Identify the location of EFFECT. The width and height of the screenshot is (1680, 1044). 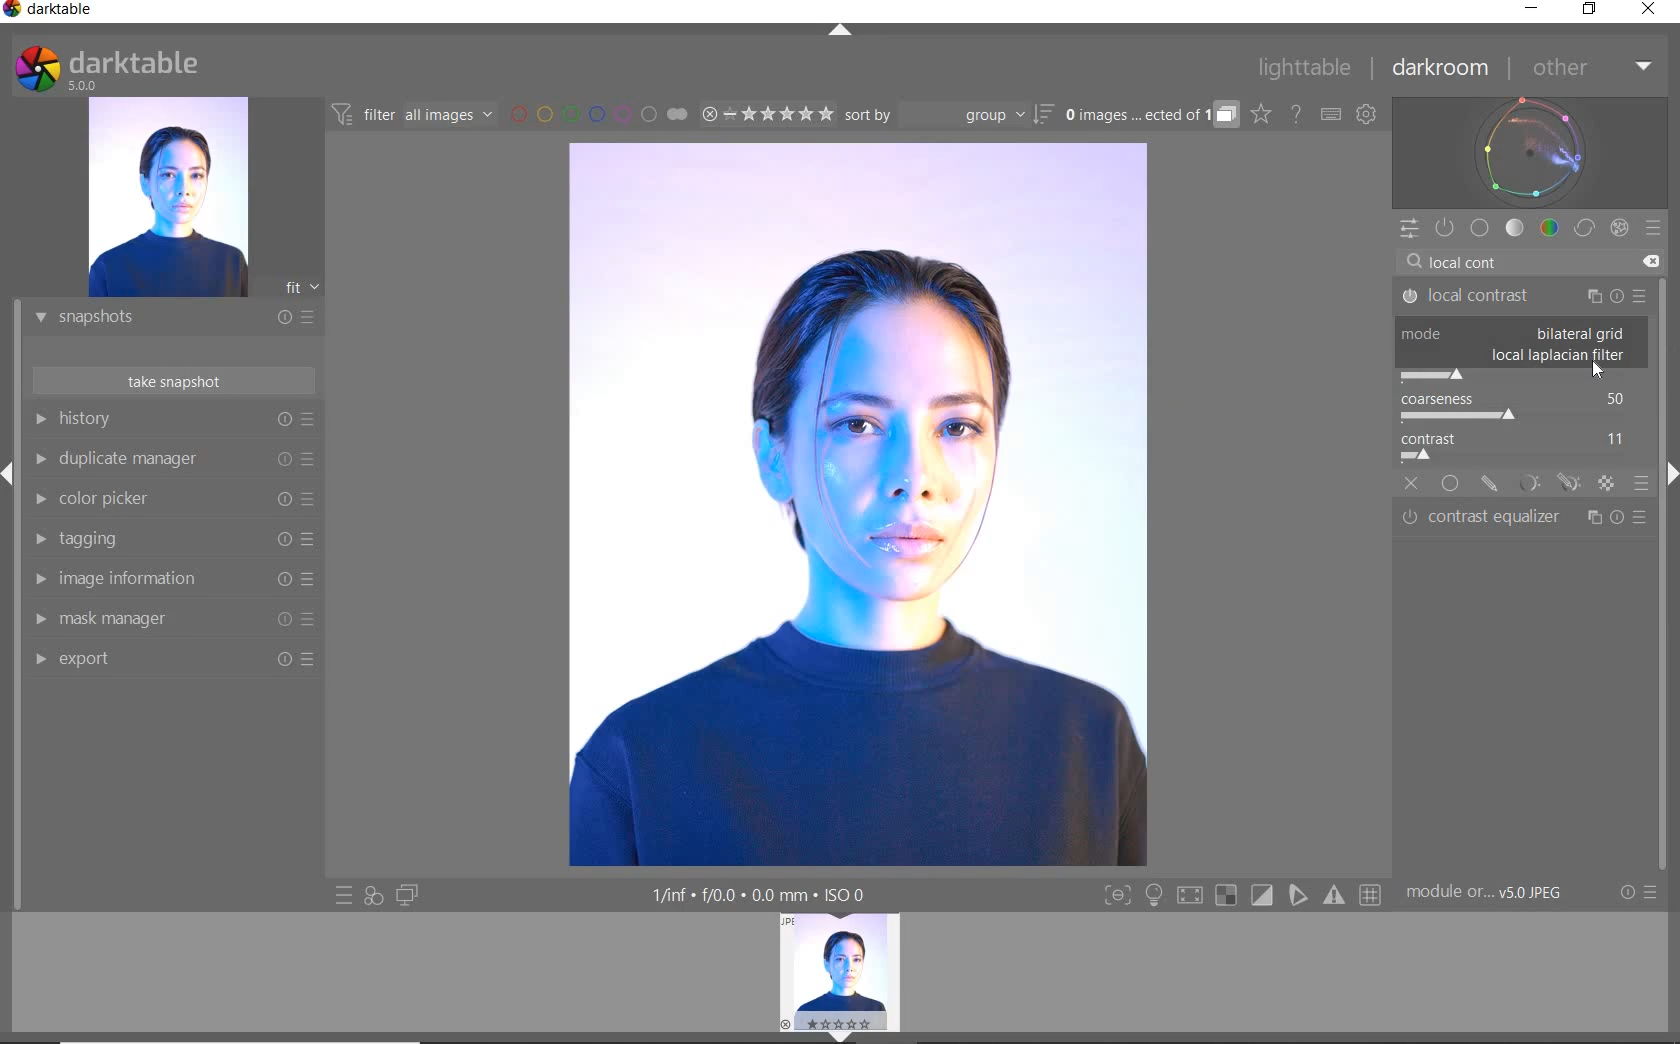
(1619, 227).